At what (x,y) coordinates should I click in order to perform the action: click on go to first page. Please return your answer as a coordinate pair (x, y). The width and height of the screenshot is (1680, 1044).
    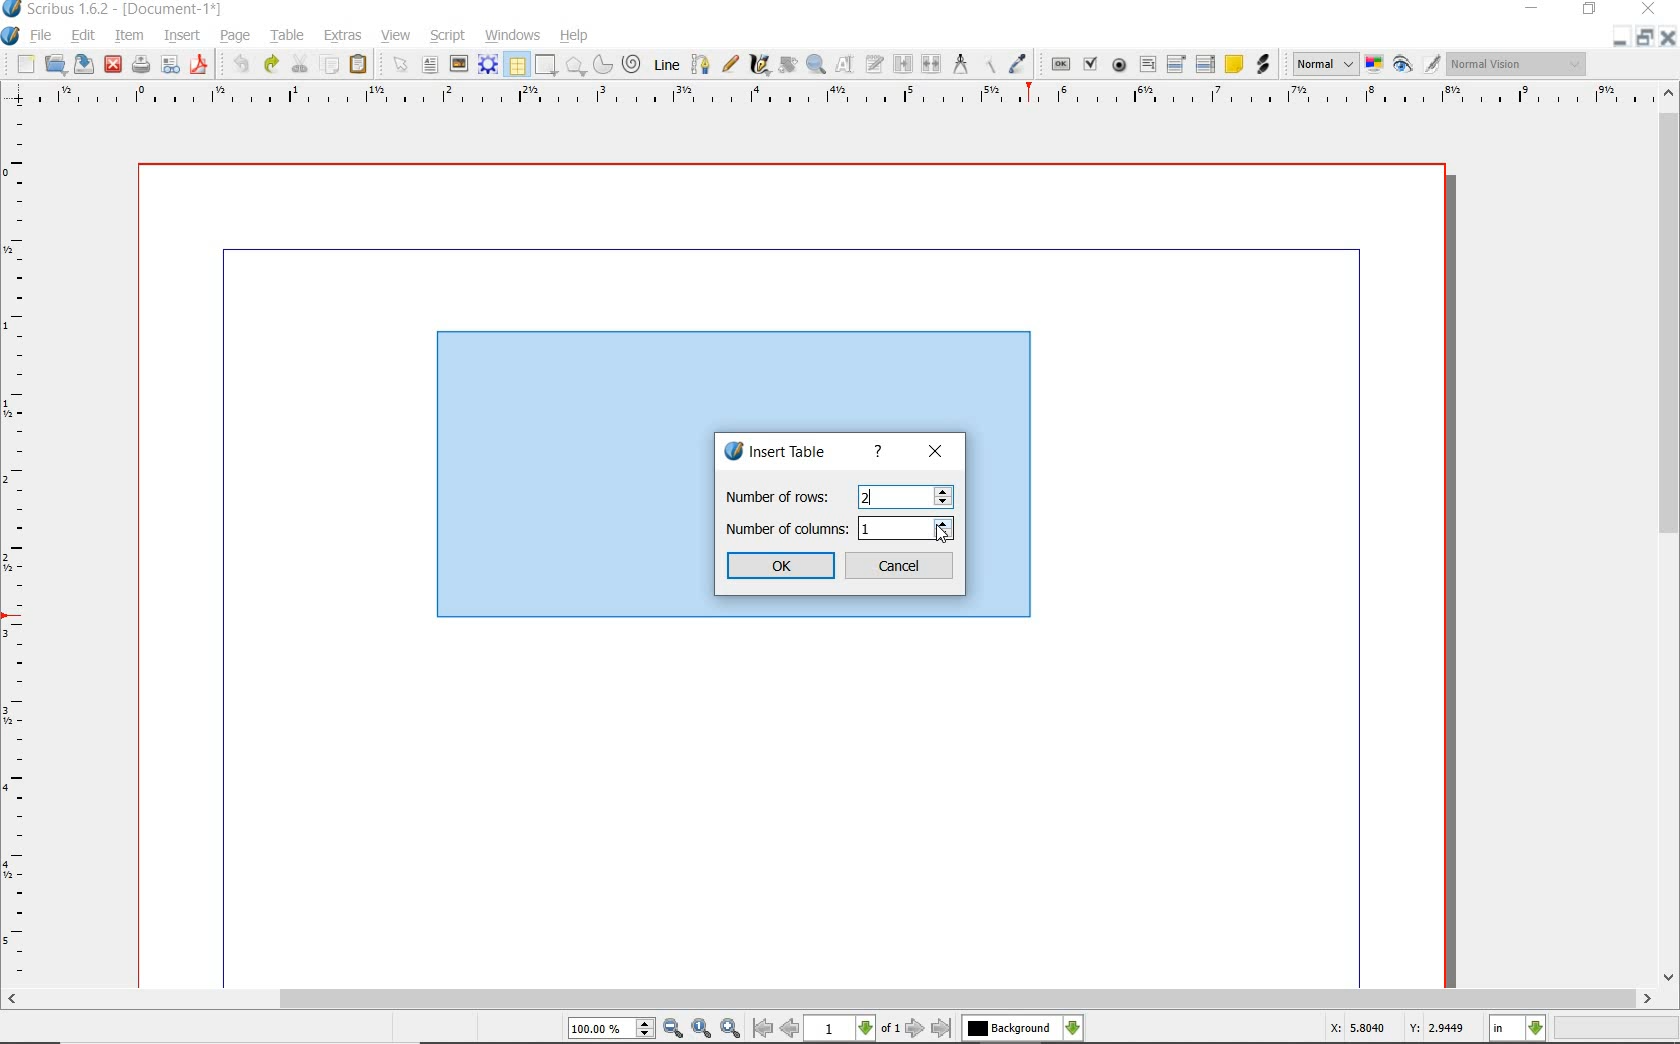
    Looking at the image, I should click on (762, 1029).